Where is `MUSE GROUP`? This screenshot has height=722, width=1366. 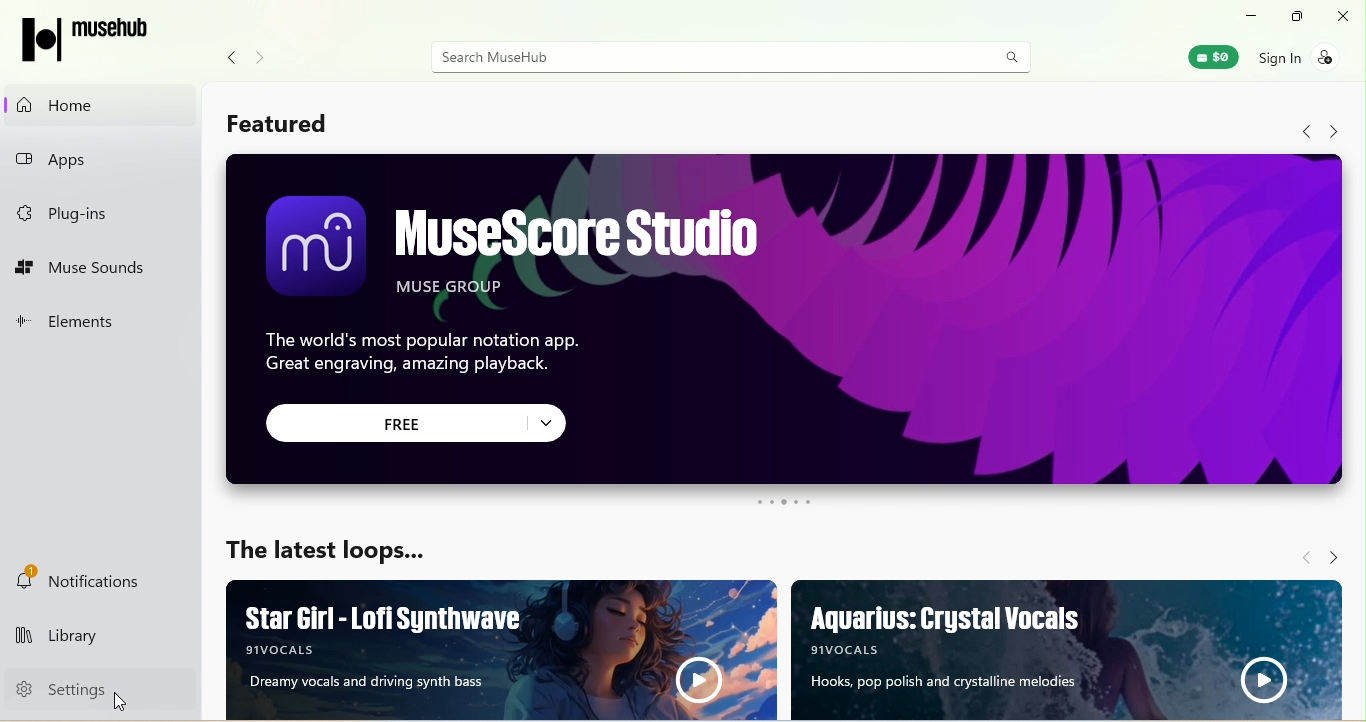
MUSE GROUP is located at coordinates (448, 287).